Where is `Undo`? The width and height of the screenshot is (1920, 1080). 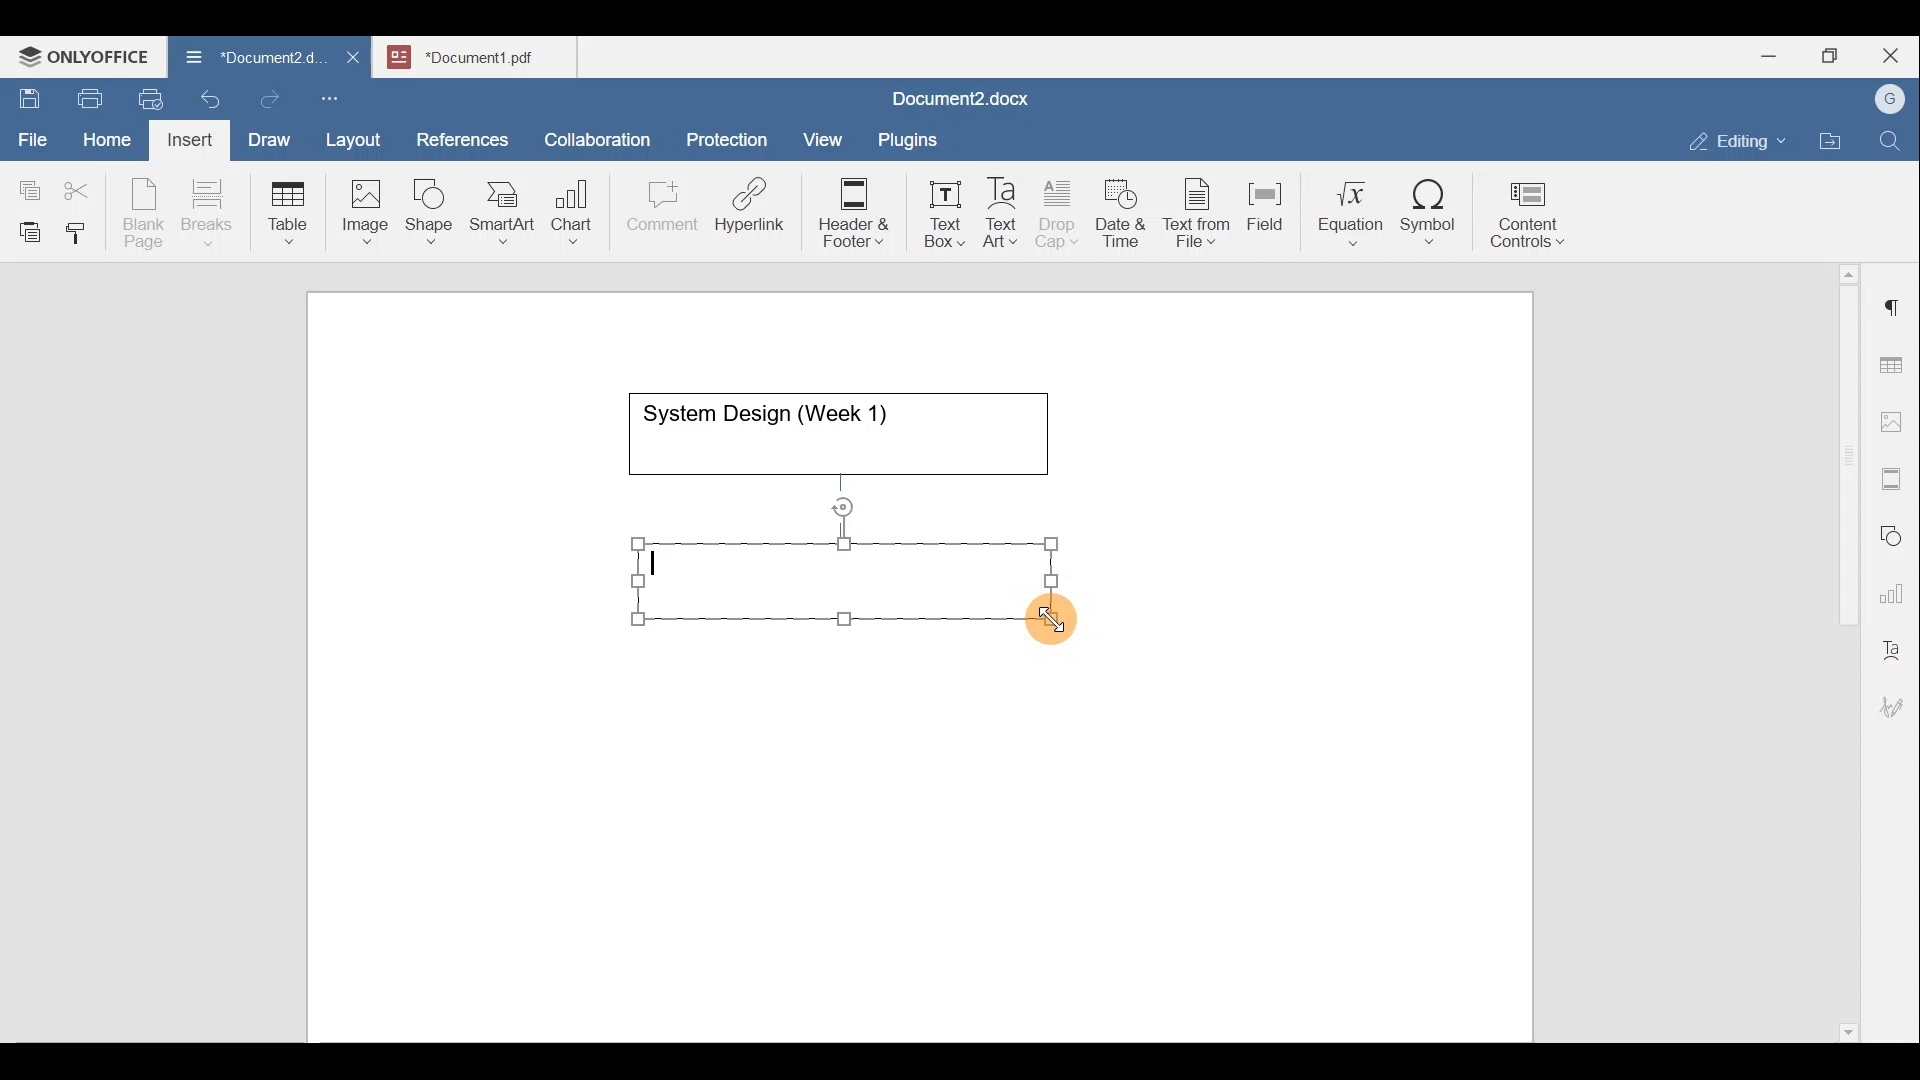
Undo is located at coordinates (206, 96).